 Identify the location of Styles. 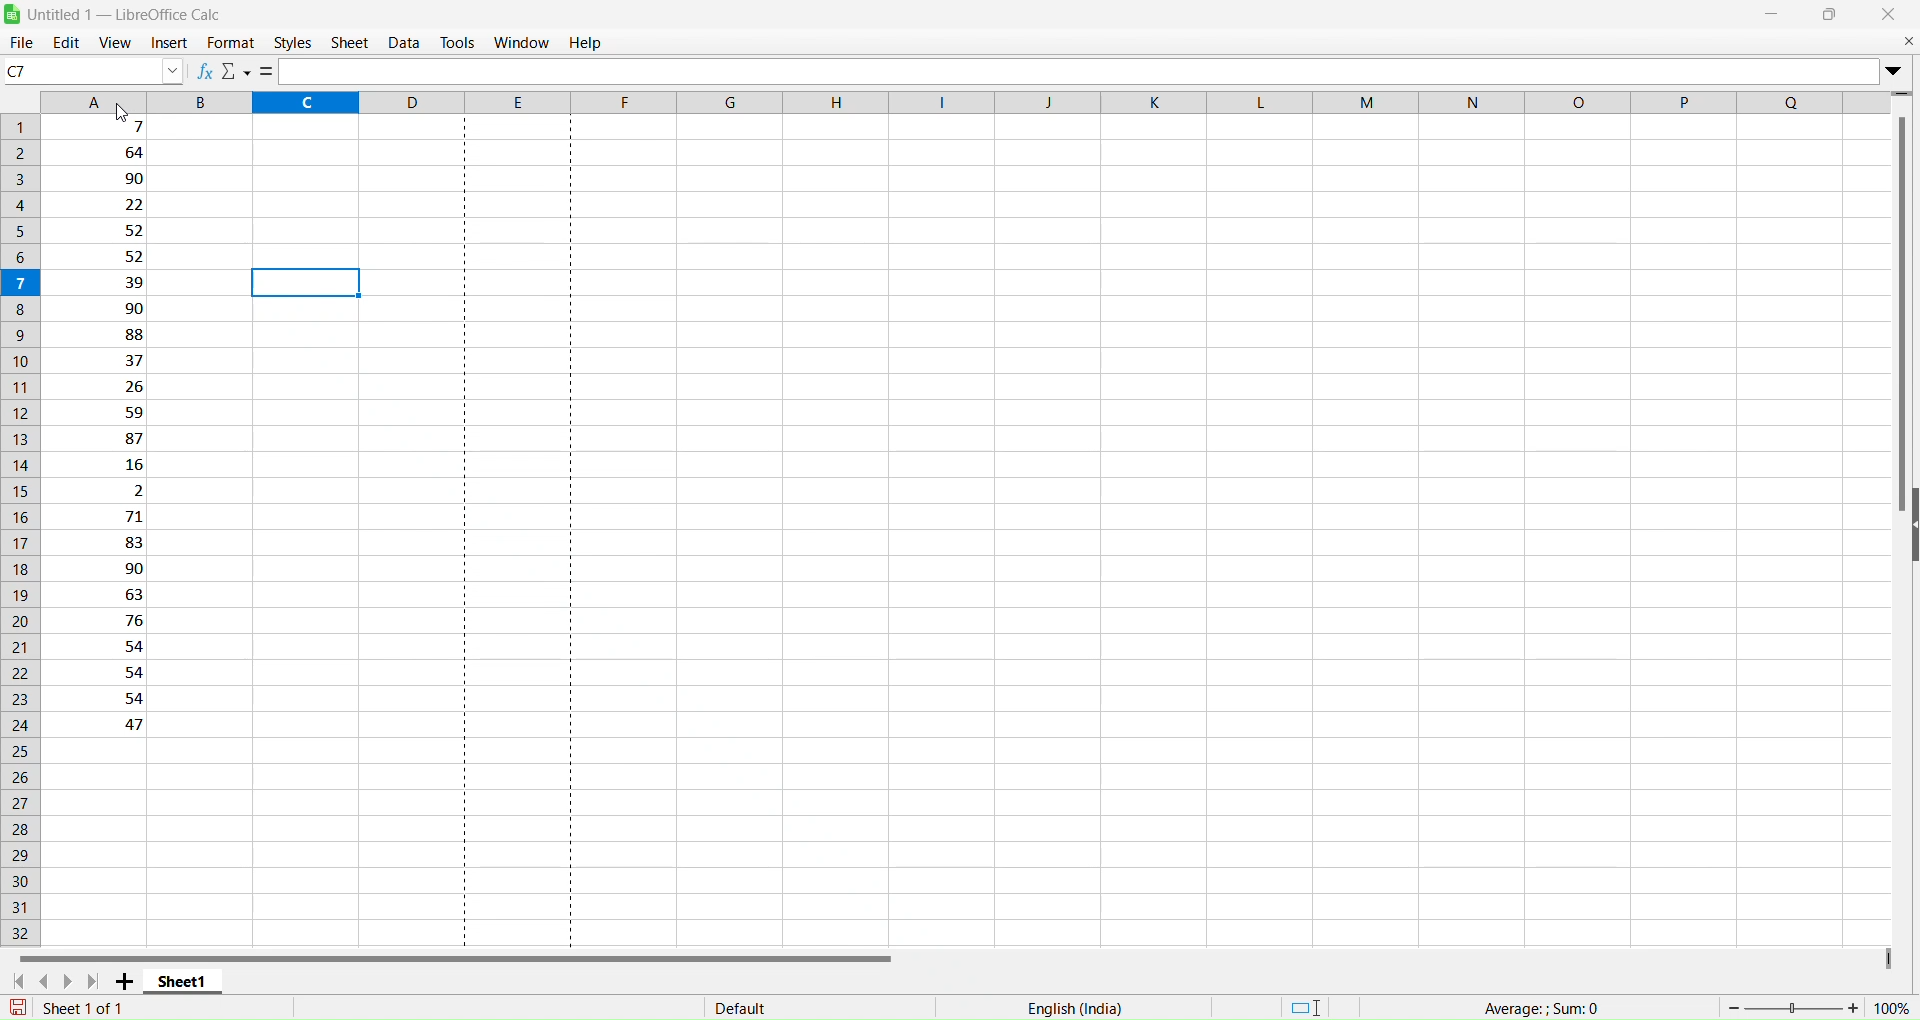
(293, 43).